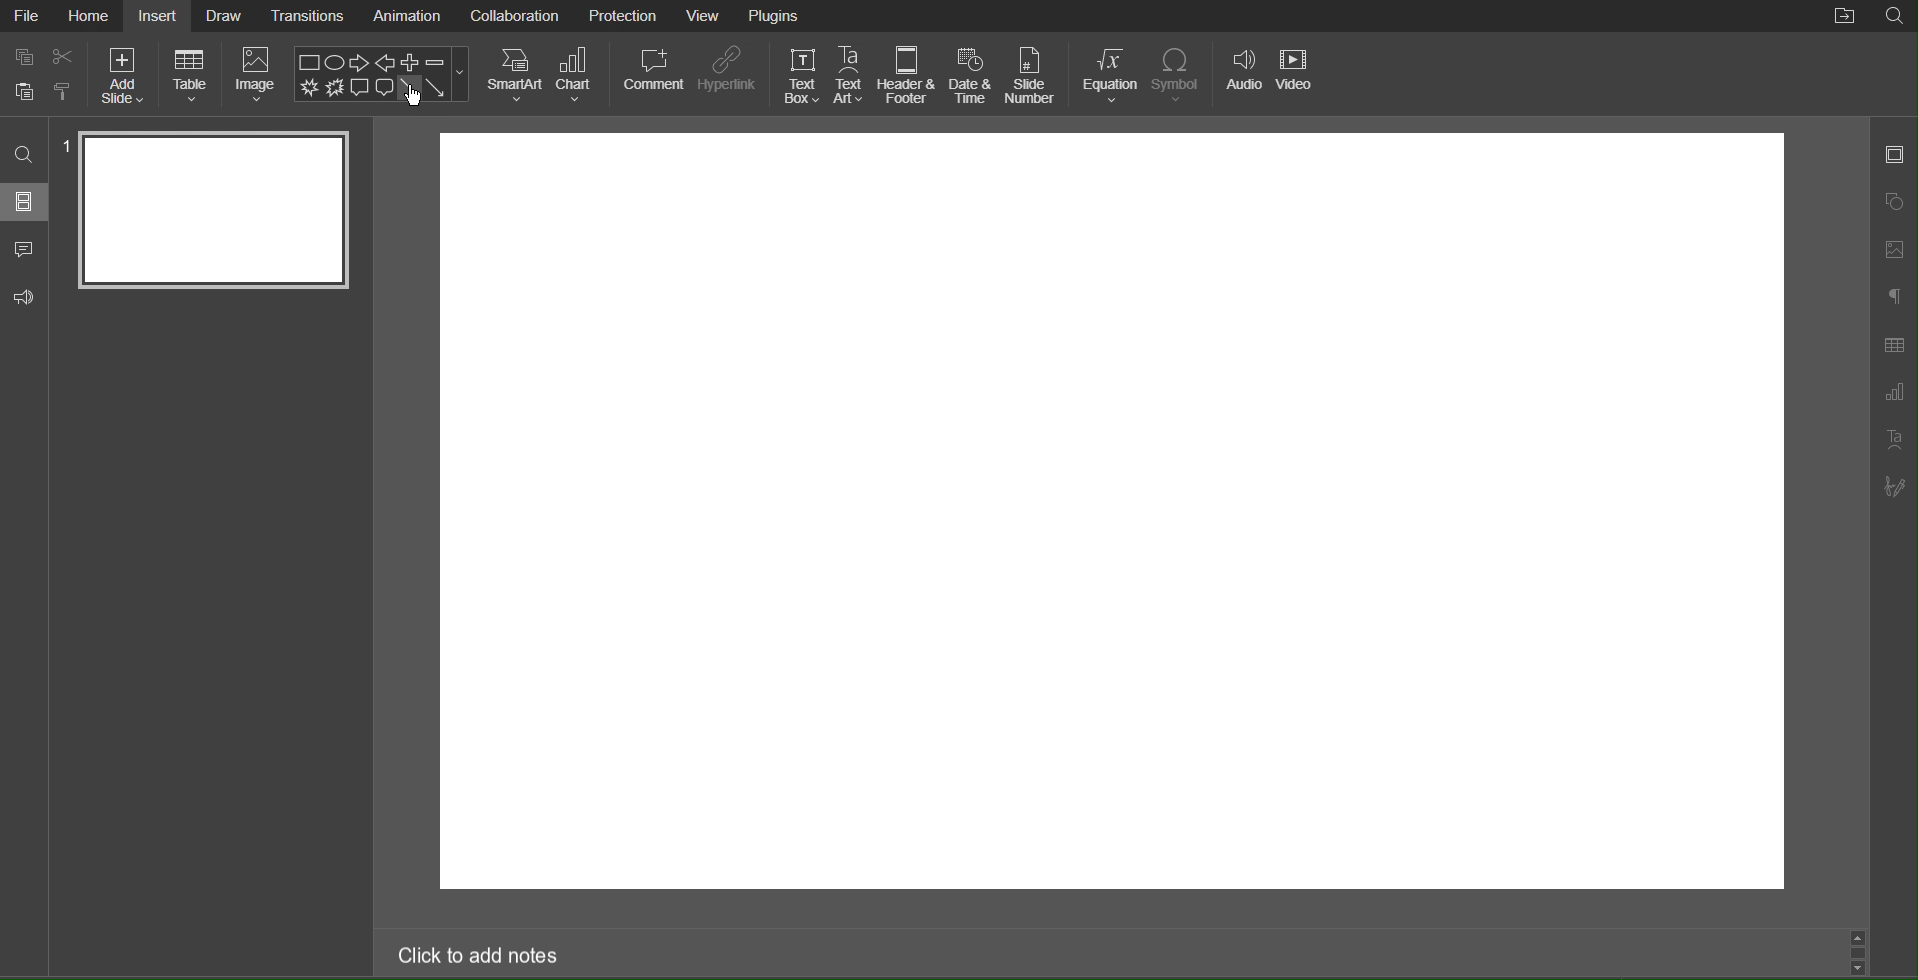  Describe the element at coordinates (156, 16) in the screenshot. I see `Insert` at that location.